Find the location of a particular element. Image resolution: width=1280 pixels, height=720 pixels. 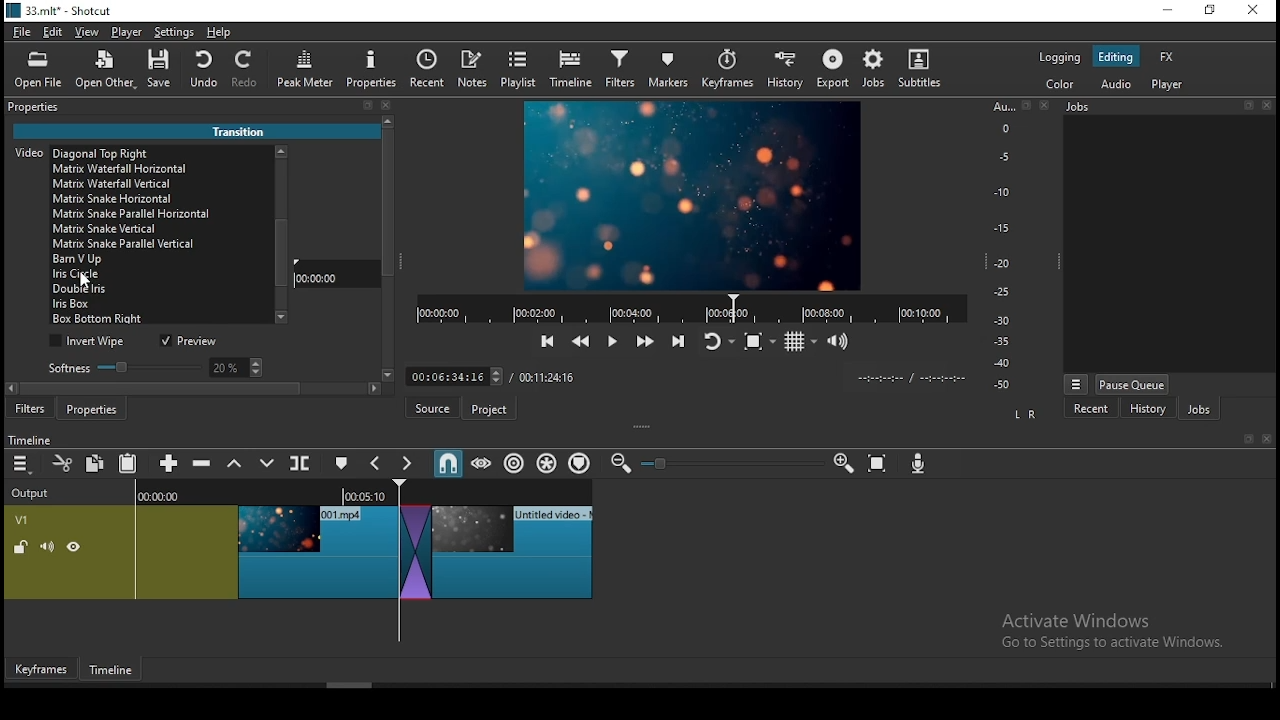

lift is located at coordinates (235, 464).